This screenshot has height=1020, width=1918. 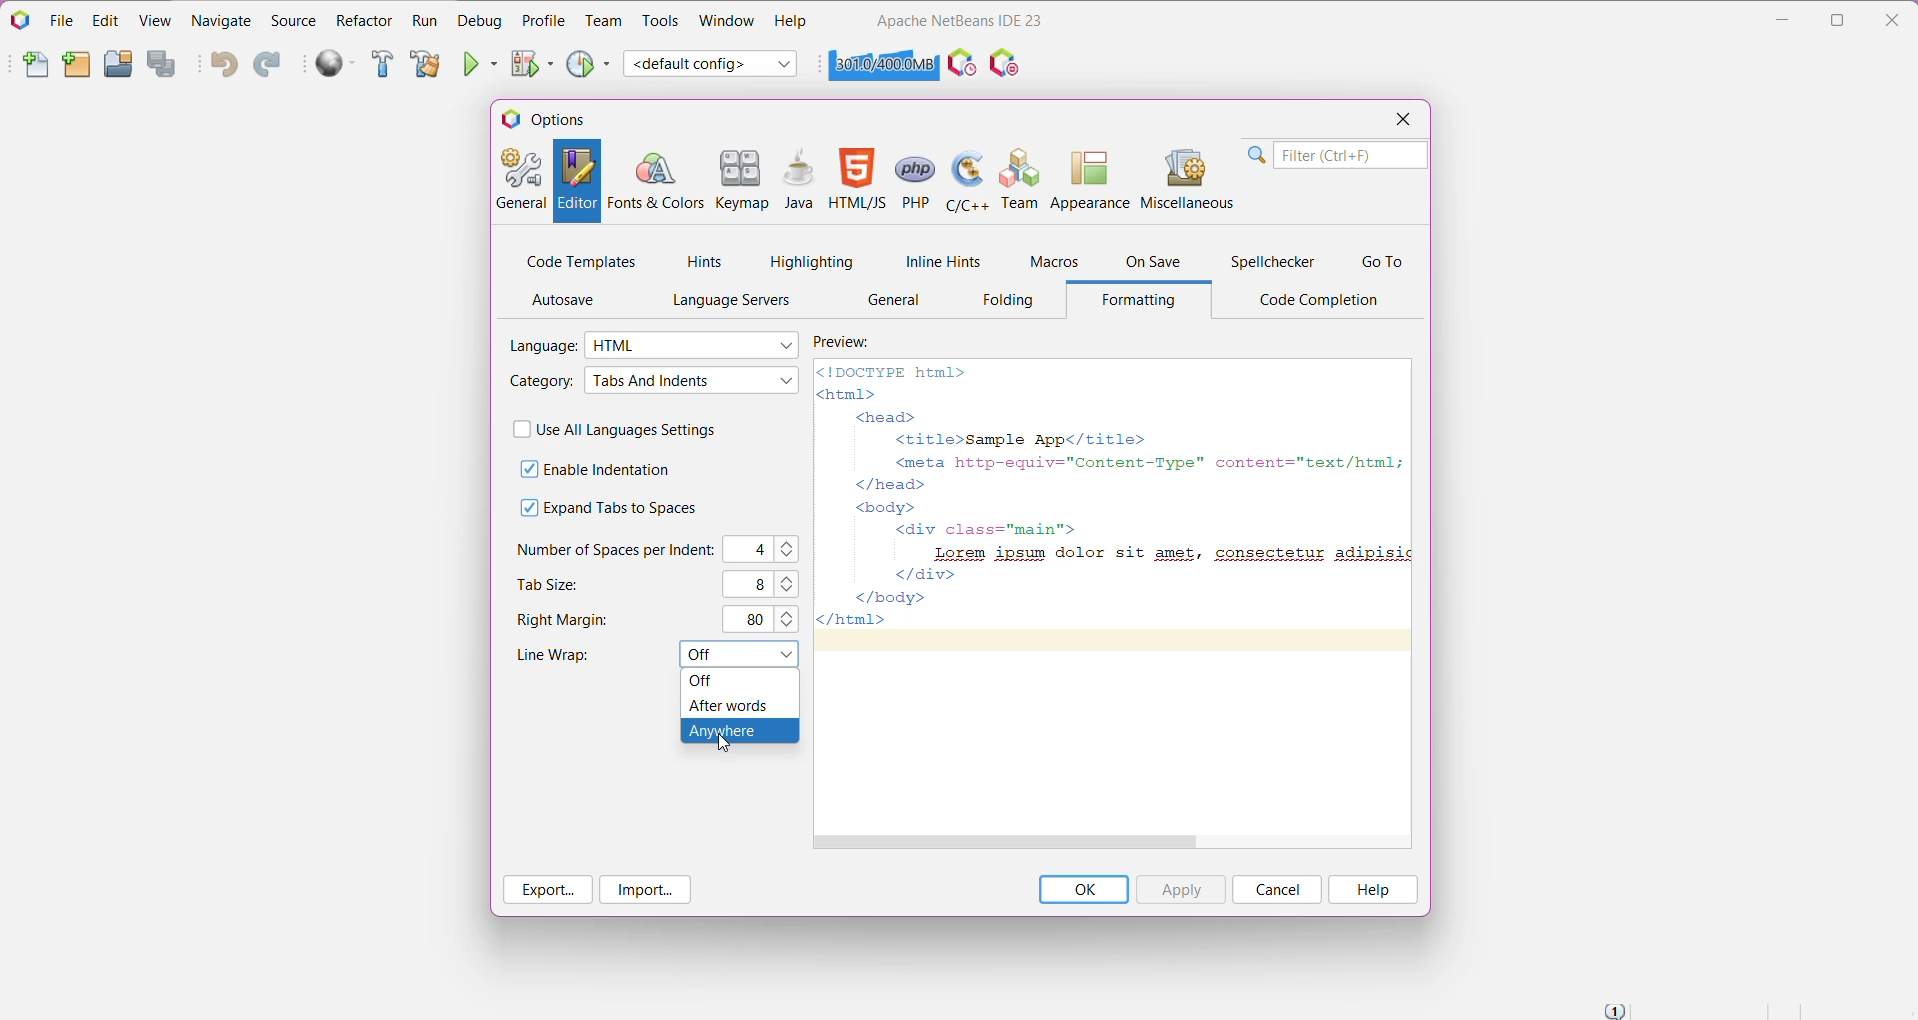 I want to click on OK, so click(x=1083, y=889).